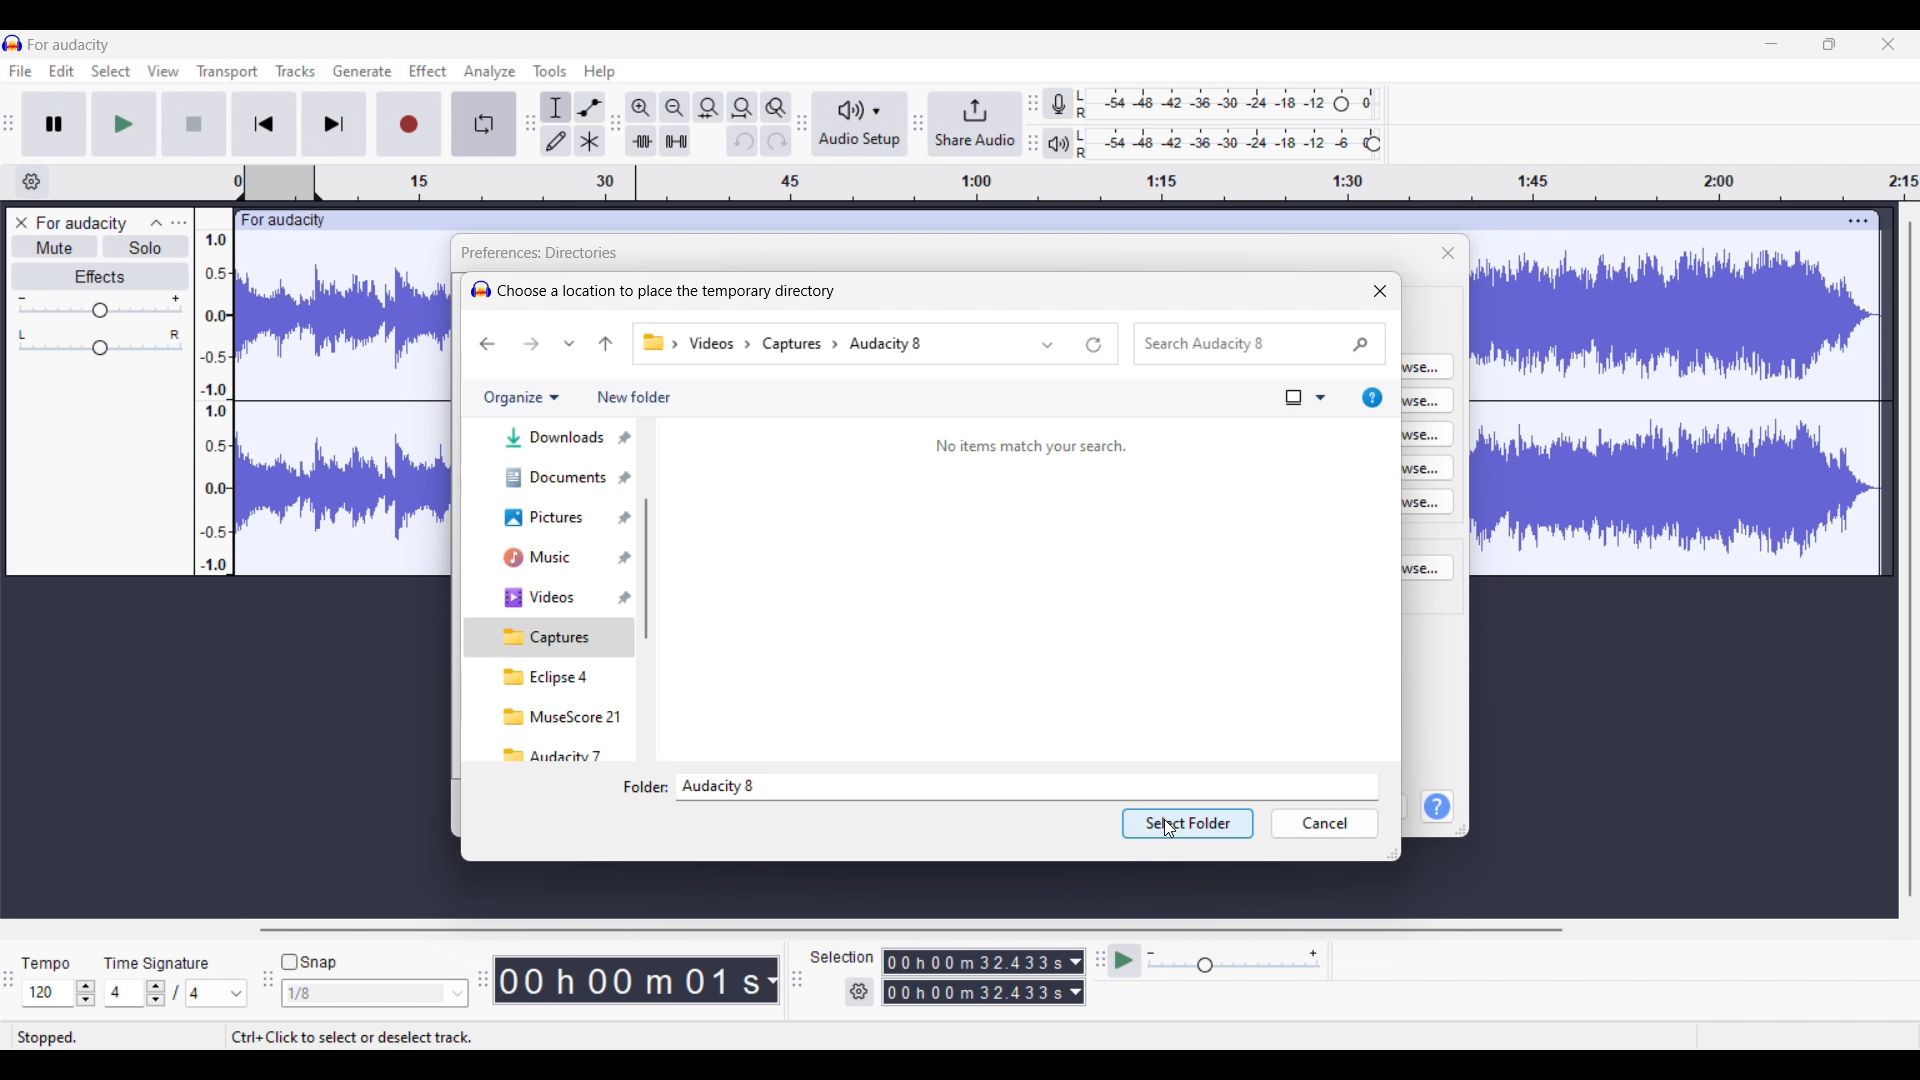 Image resolution: width=1920 pixels, height=1080 pixels. What do you see at coordinates (556, 107) in the screenshot?
I see `Selection tool` at bounding box center [556, 107].